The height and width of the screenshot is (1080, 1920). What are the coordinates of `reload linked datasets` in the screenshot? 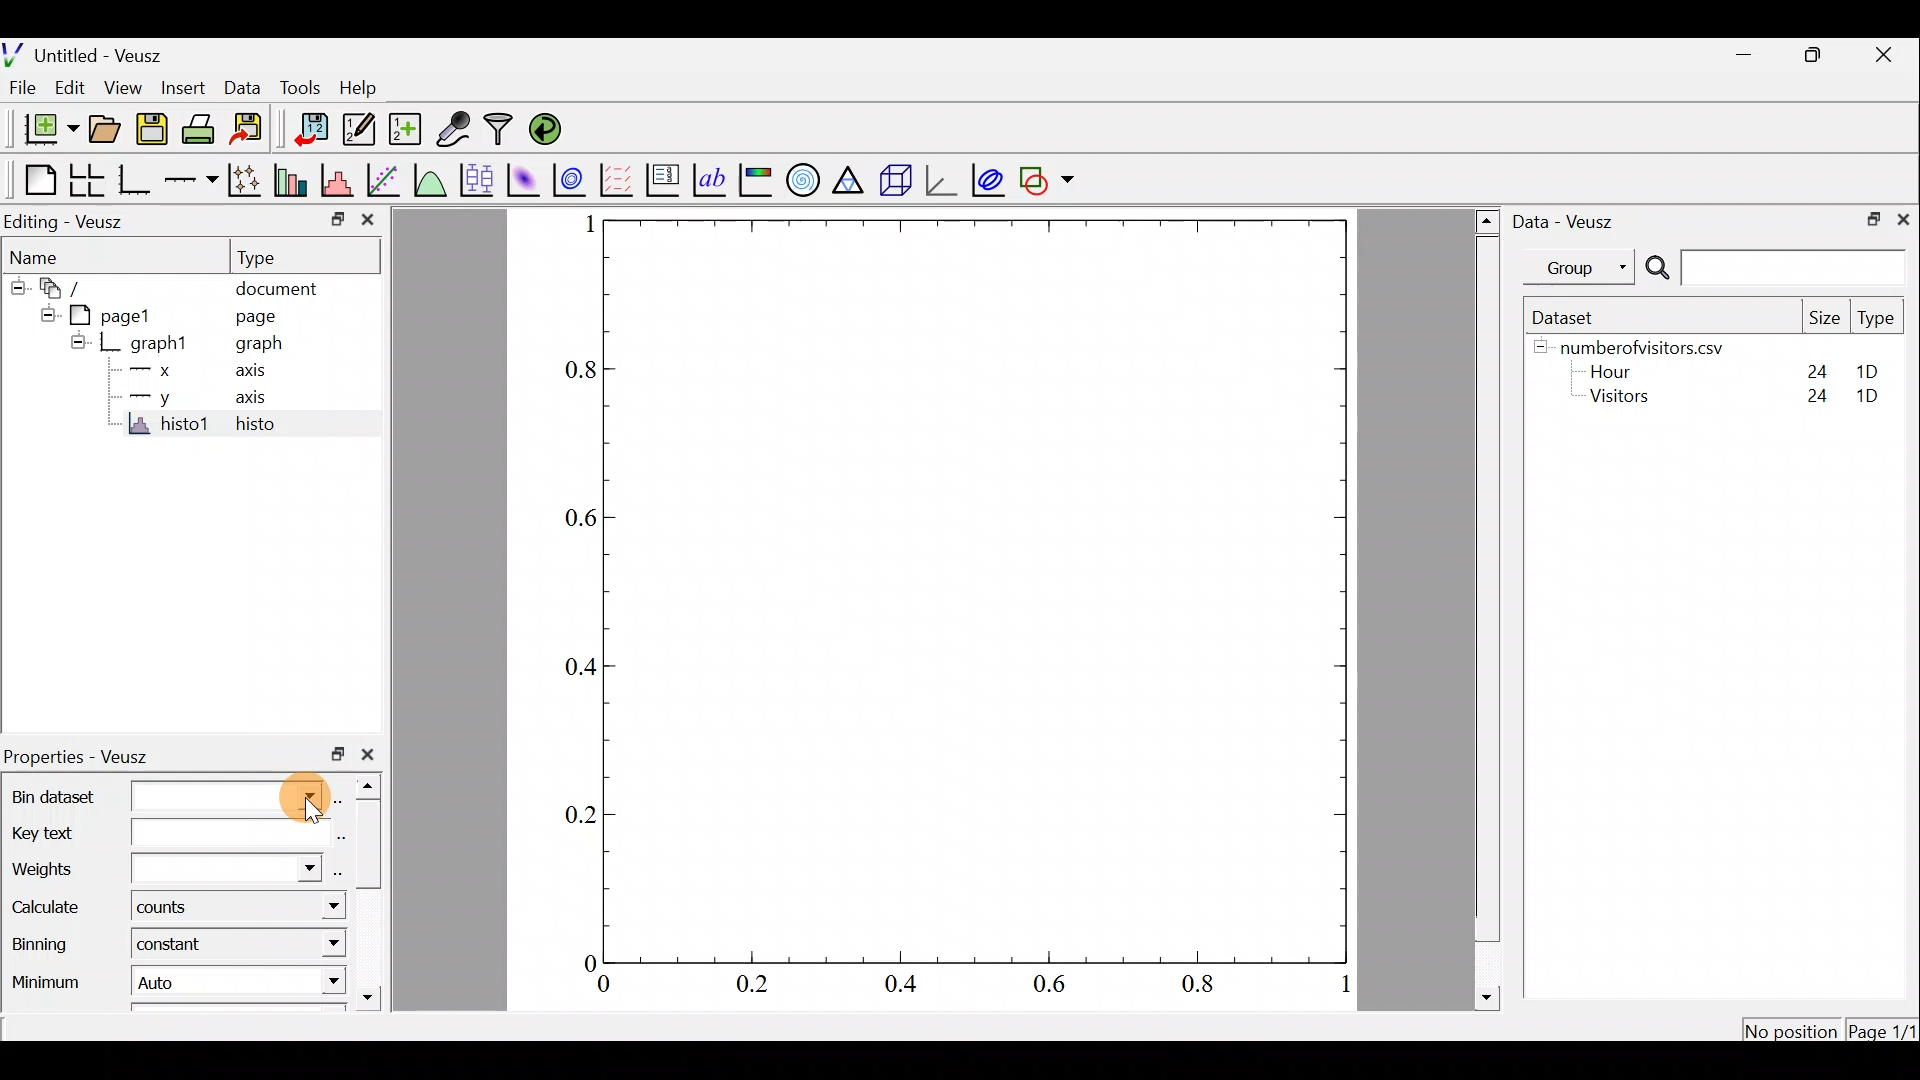 It's located at (553, 130).